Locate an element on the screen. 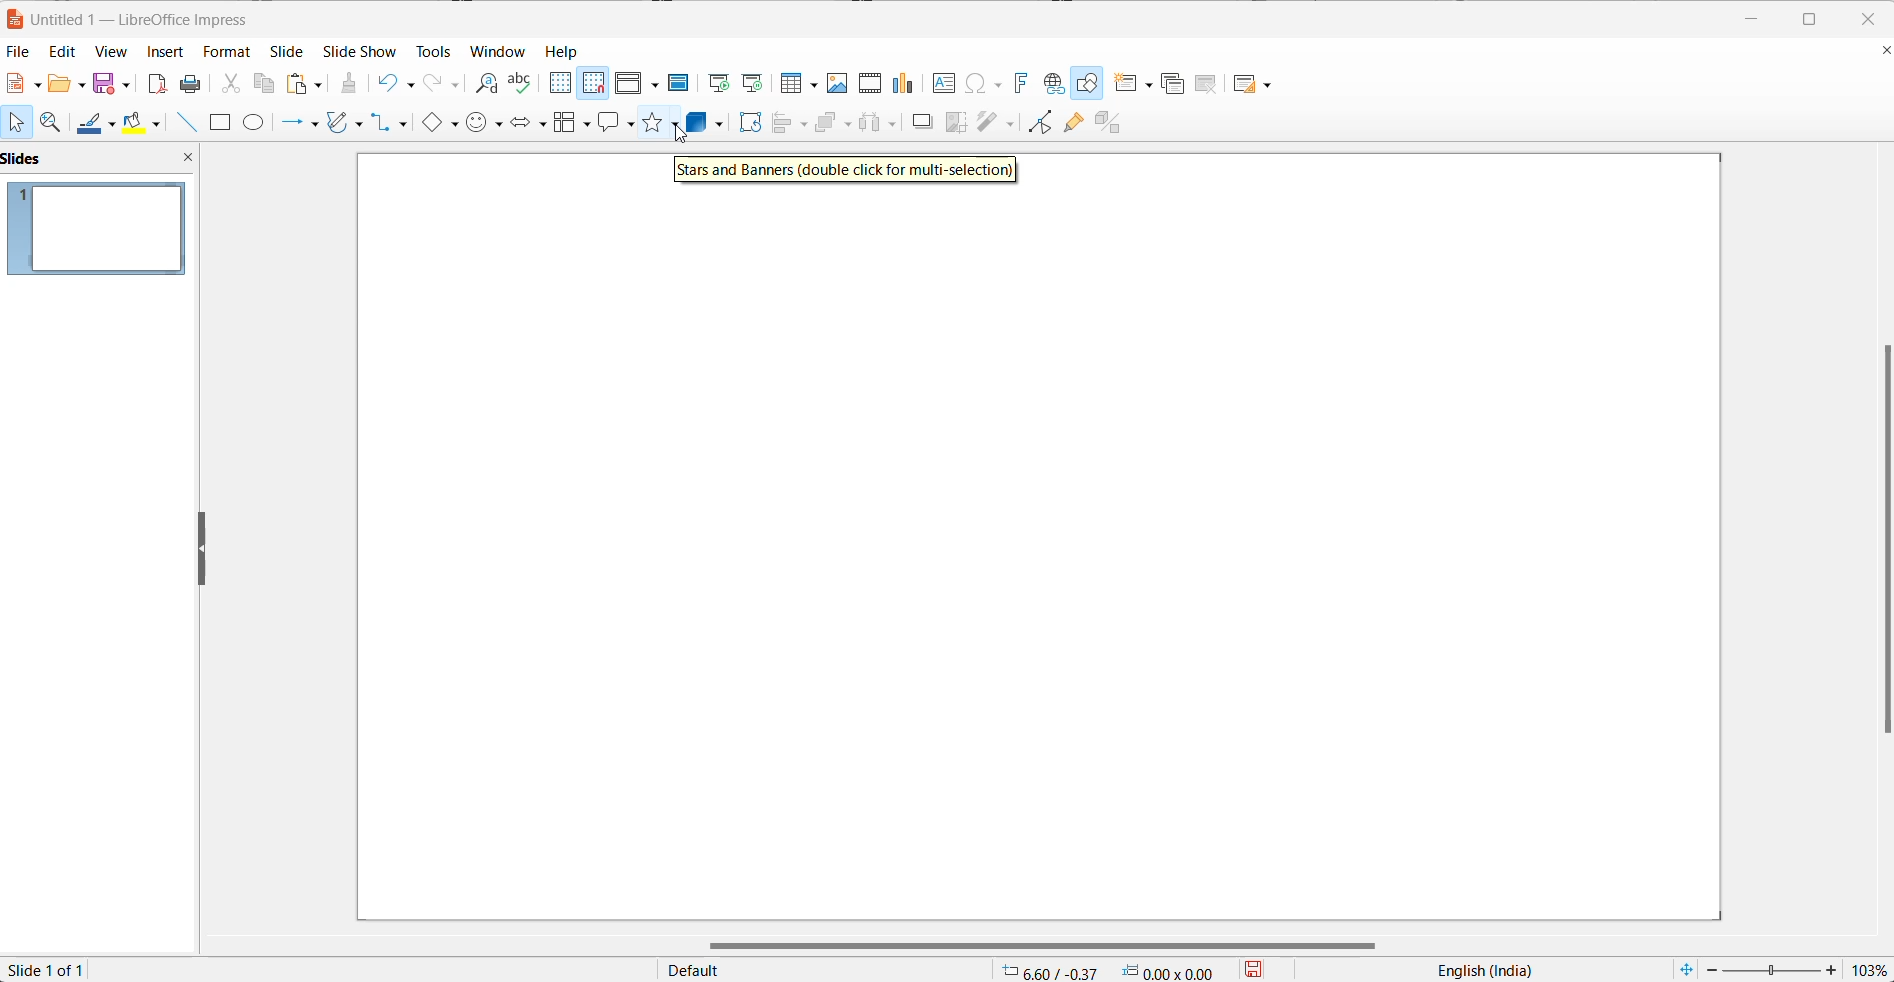 This screenshot has width=1894, height=982. close is located at coordinates (1873, 20).